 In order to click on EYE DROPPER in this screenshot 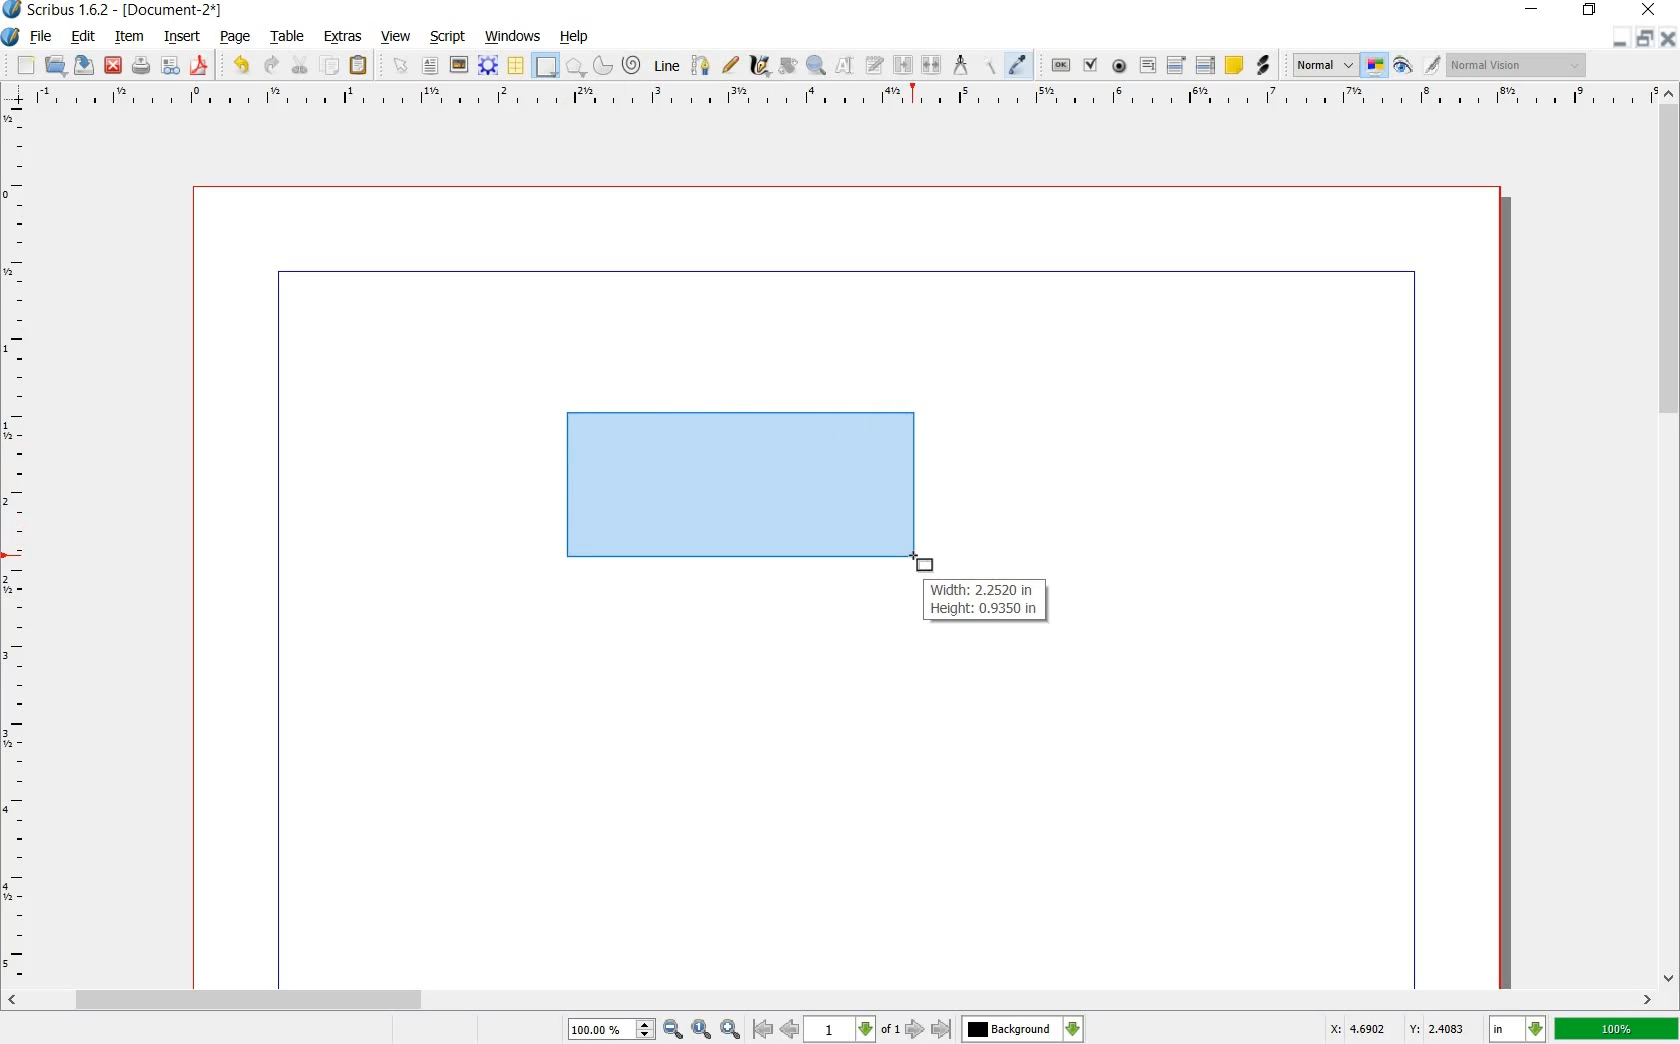, I will do `click(1021, 65)`.